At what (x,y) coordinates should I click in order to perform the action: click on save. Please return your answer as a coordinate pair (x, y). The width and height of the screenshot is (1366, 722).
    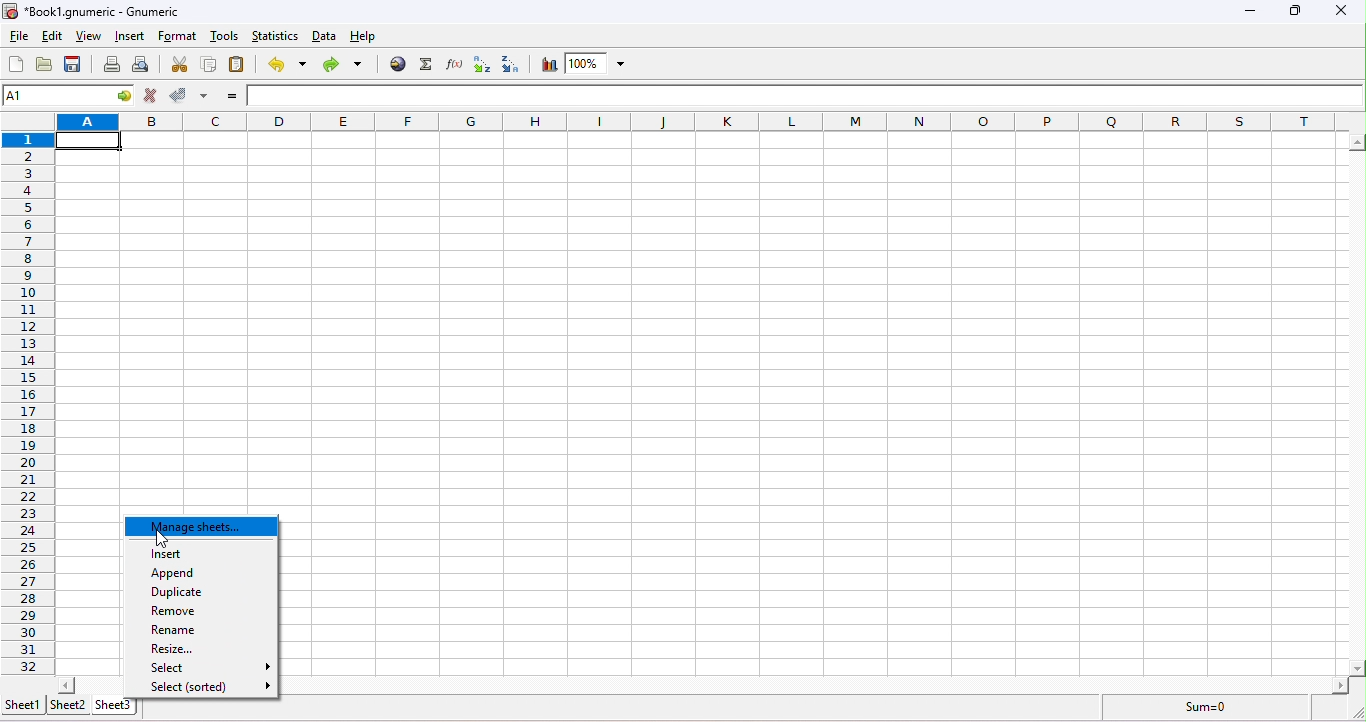
    Looking at the image, I should click on (76, 65).